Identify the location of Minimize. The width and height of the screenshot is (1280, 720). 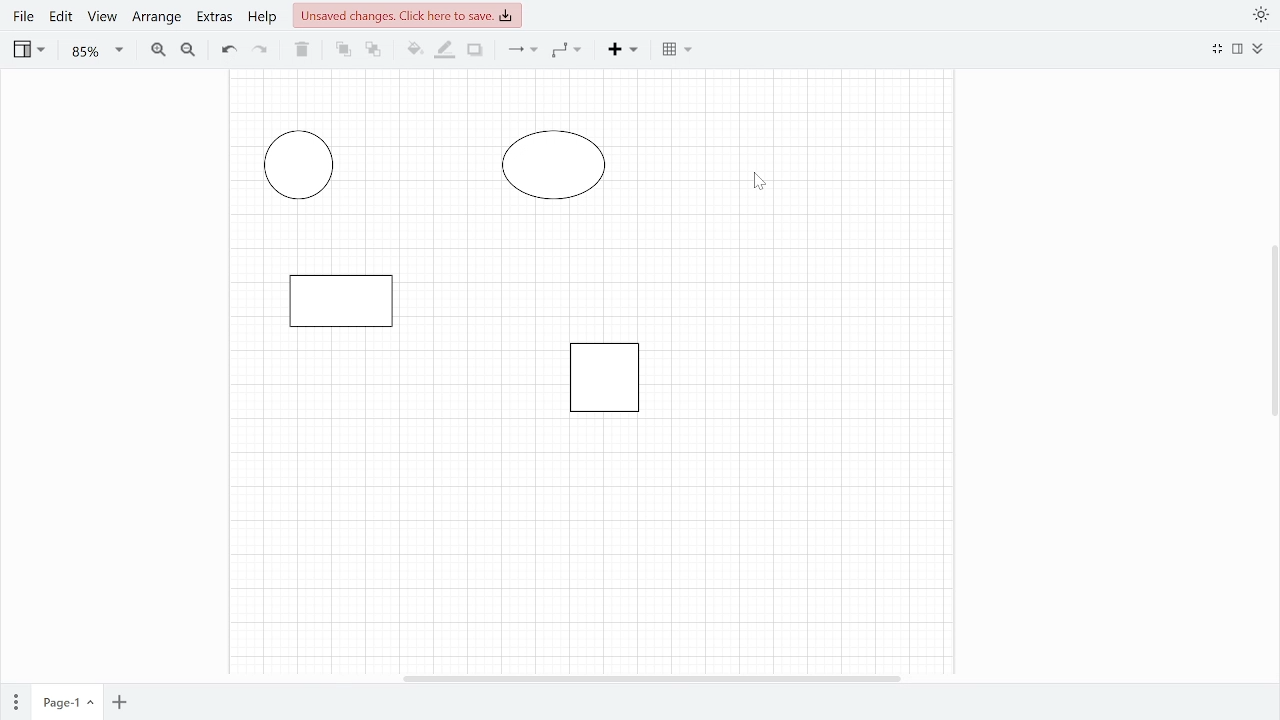
(1217, 49).